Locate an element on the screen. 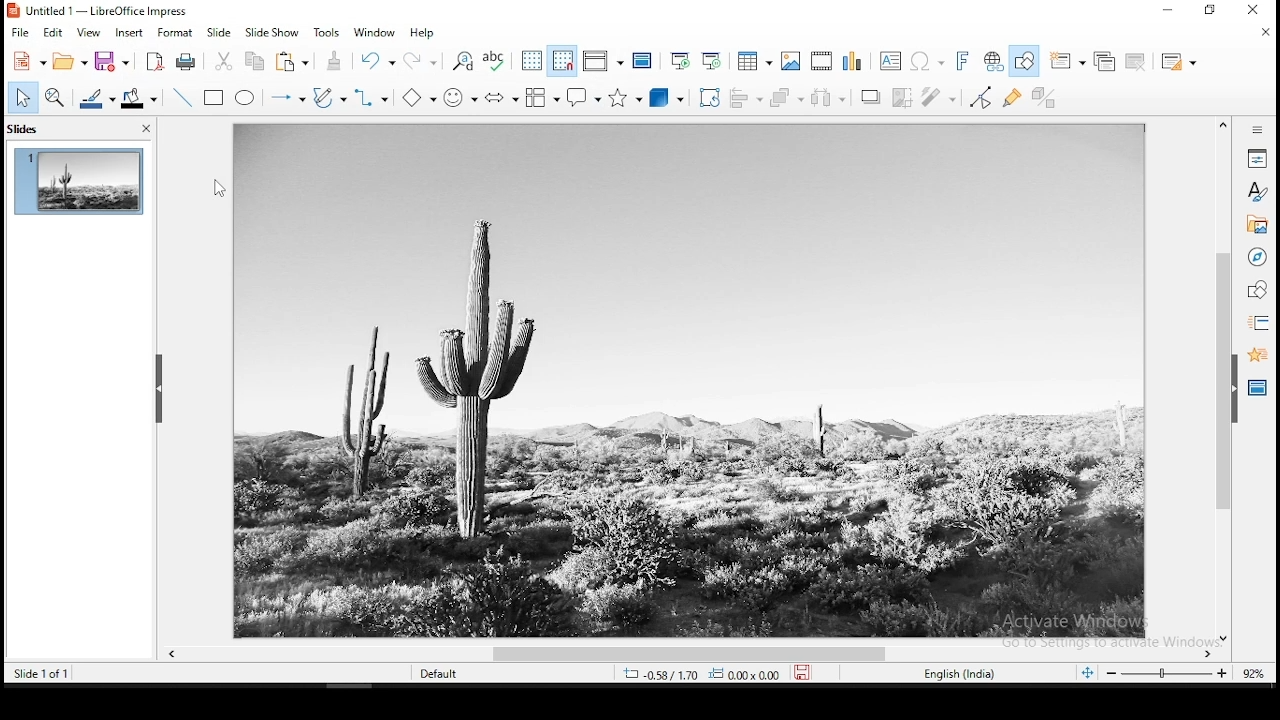 This screenshot has width=1280, height=720. file is located at coordinates (19, 33).